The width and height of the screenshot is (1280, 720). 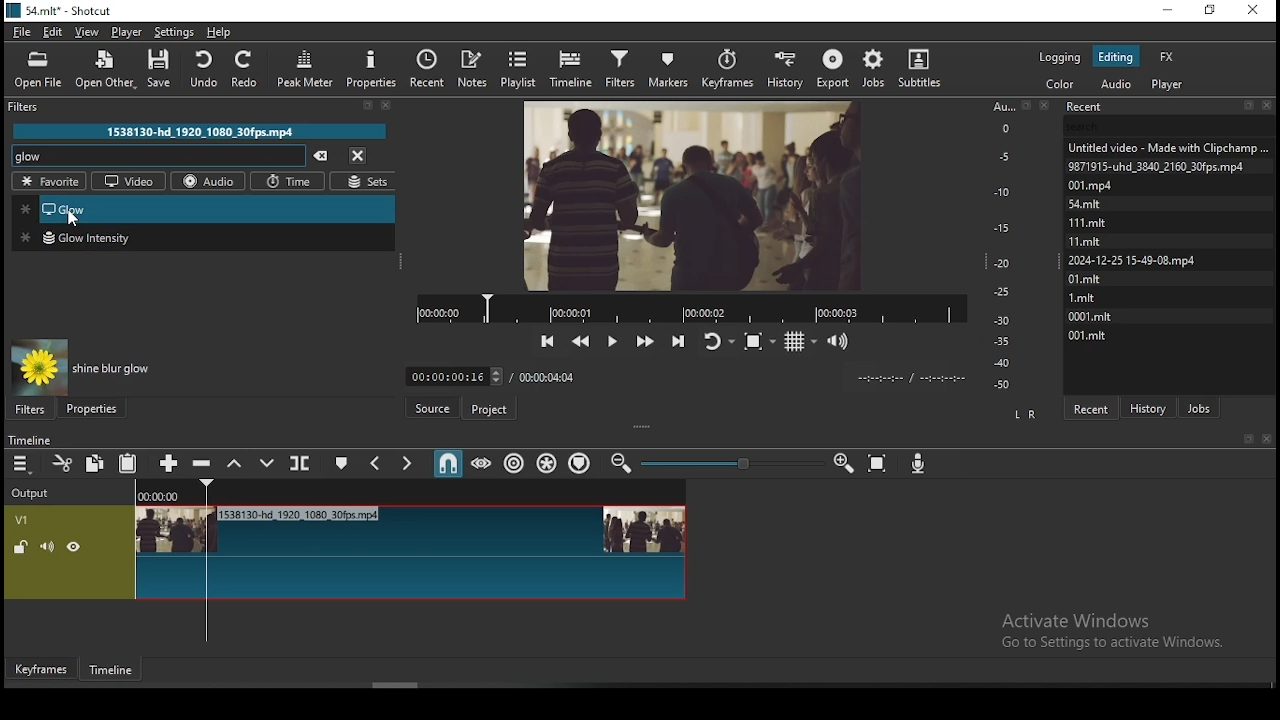 I want to click on recent, so click(x=1090, y=408).